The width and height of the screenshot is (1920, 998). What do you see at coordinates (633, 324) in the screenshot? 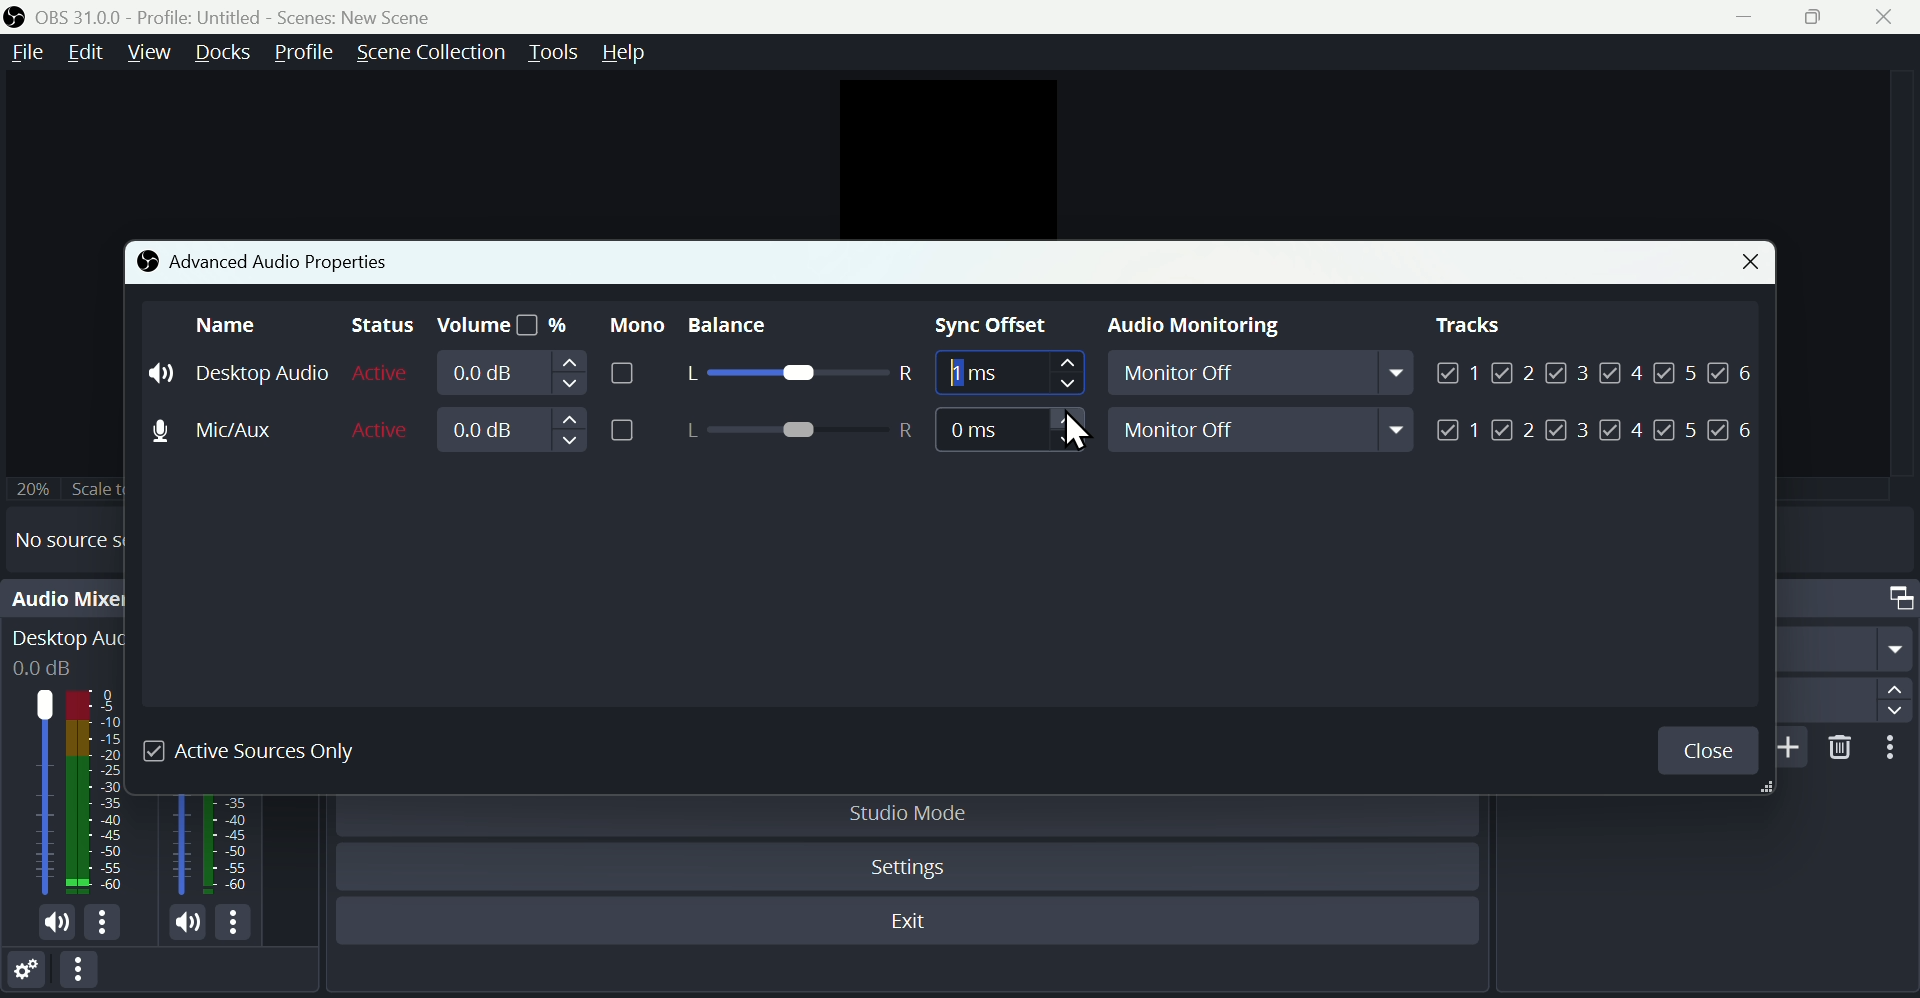
I see `Mono` at bounding box center [633, 324].